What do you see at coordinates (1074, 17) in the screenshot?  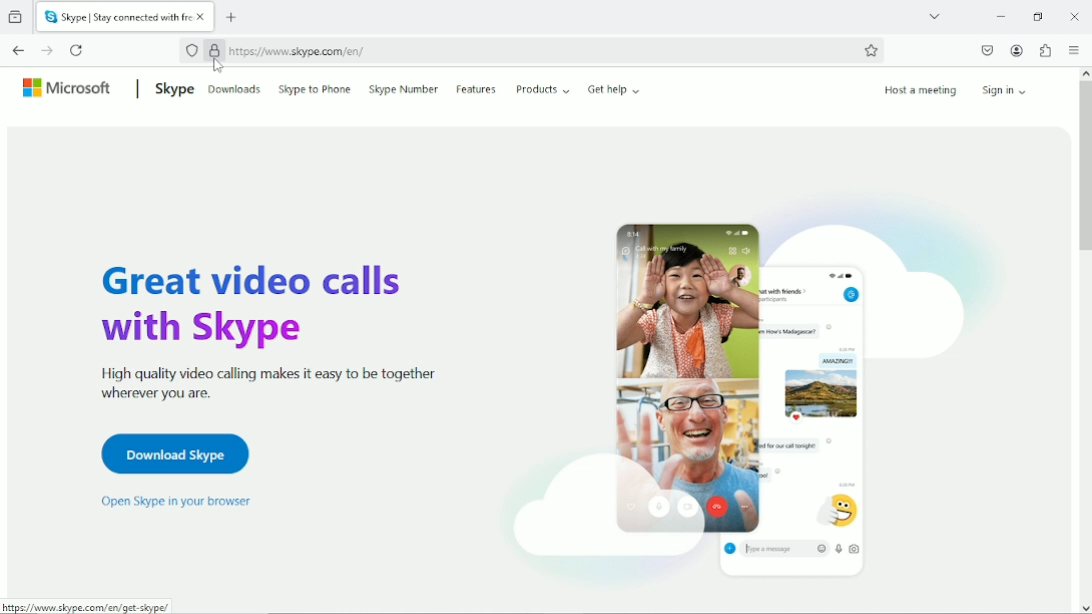 I see `Close` at bounding box center [1074, 17].